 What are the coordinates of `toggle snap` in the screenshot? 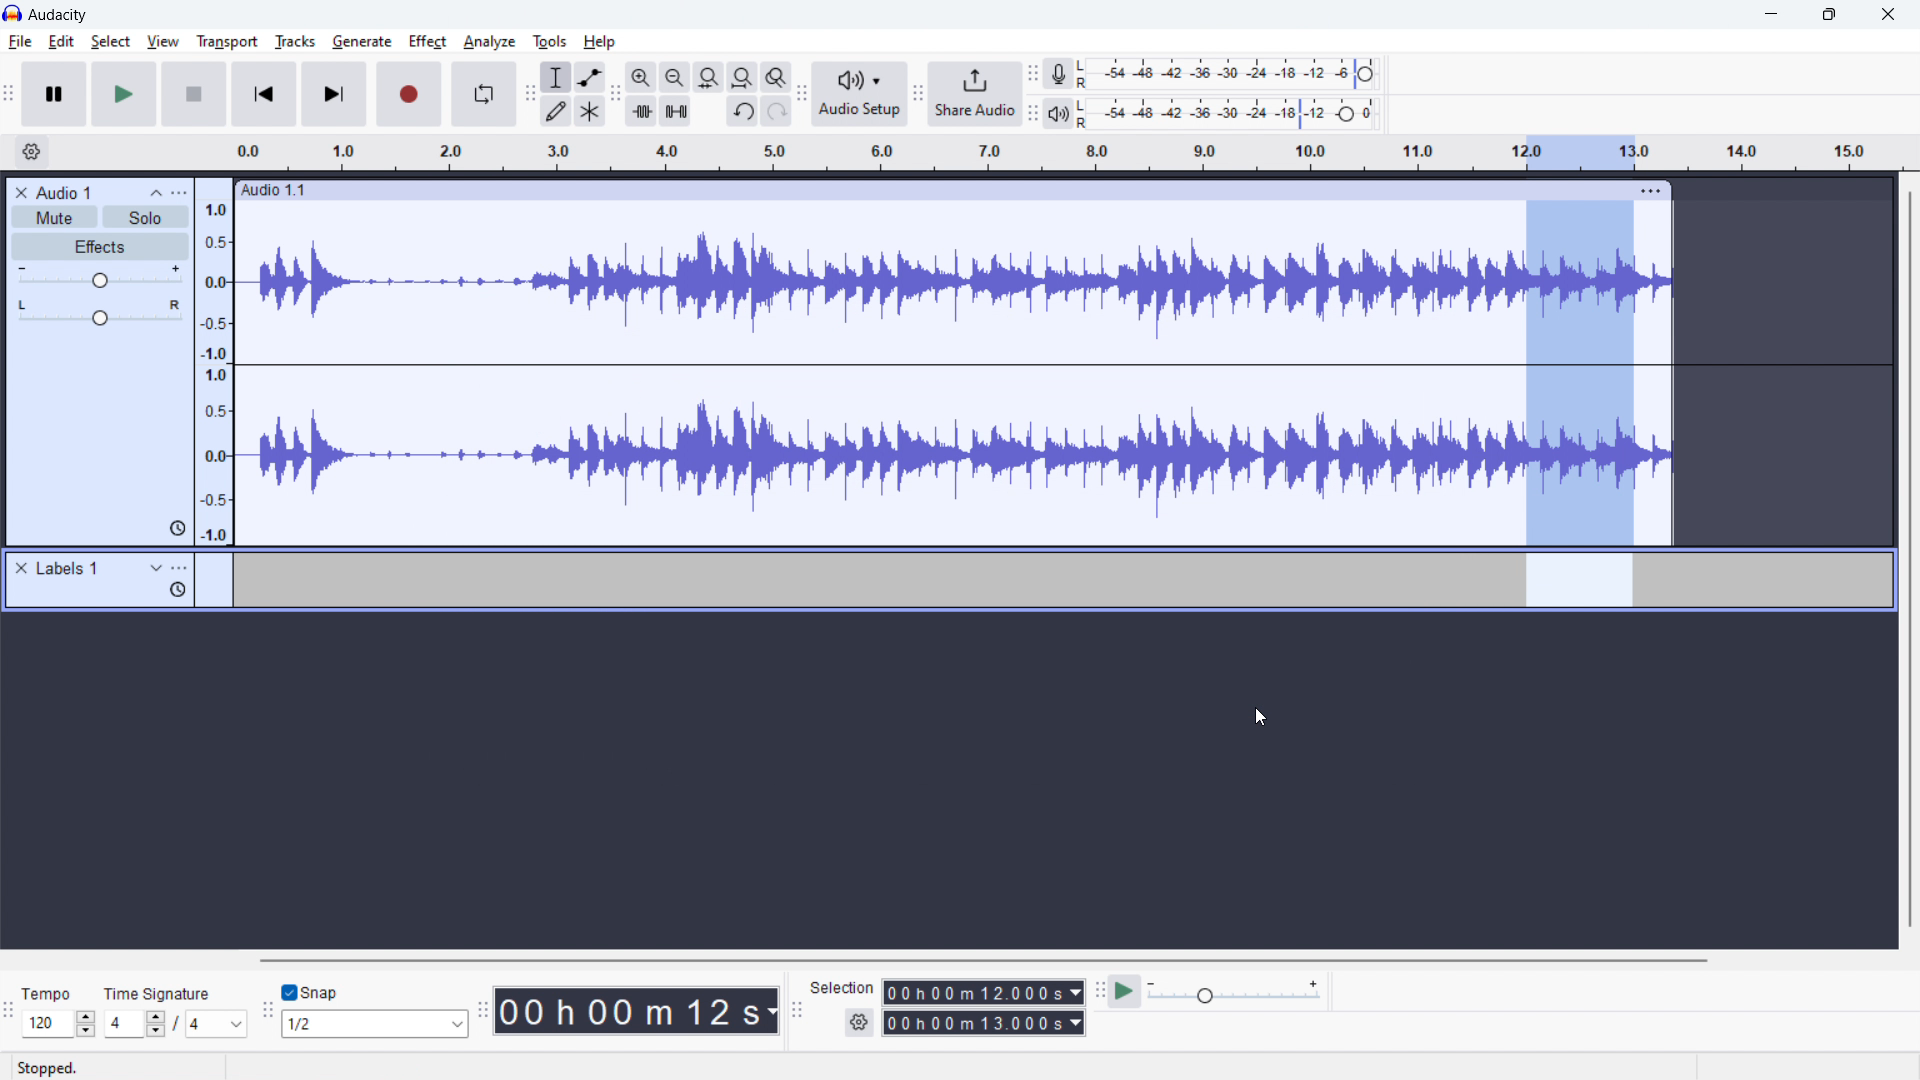 It's located at (311, 993).